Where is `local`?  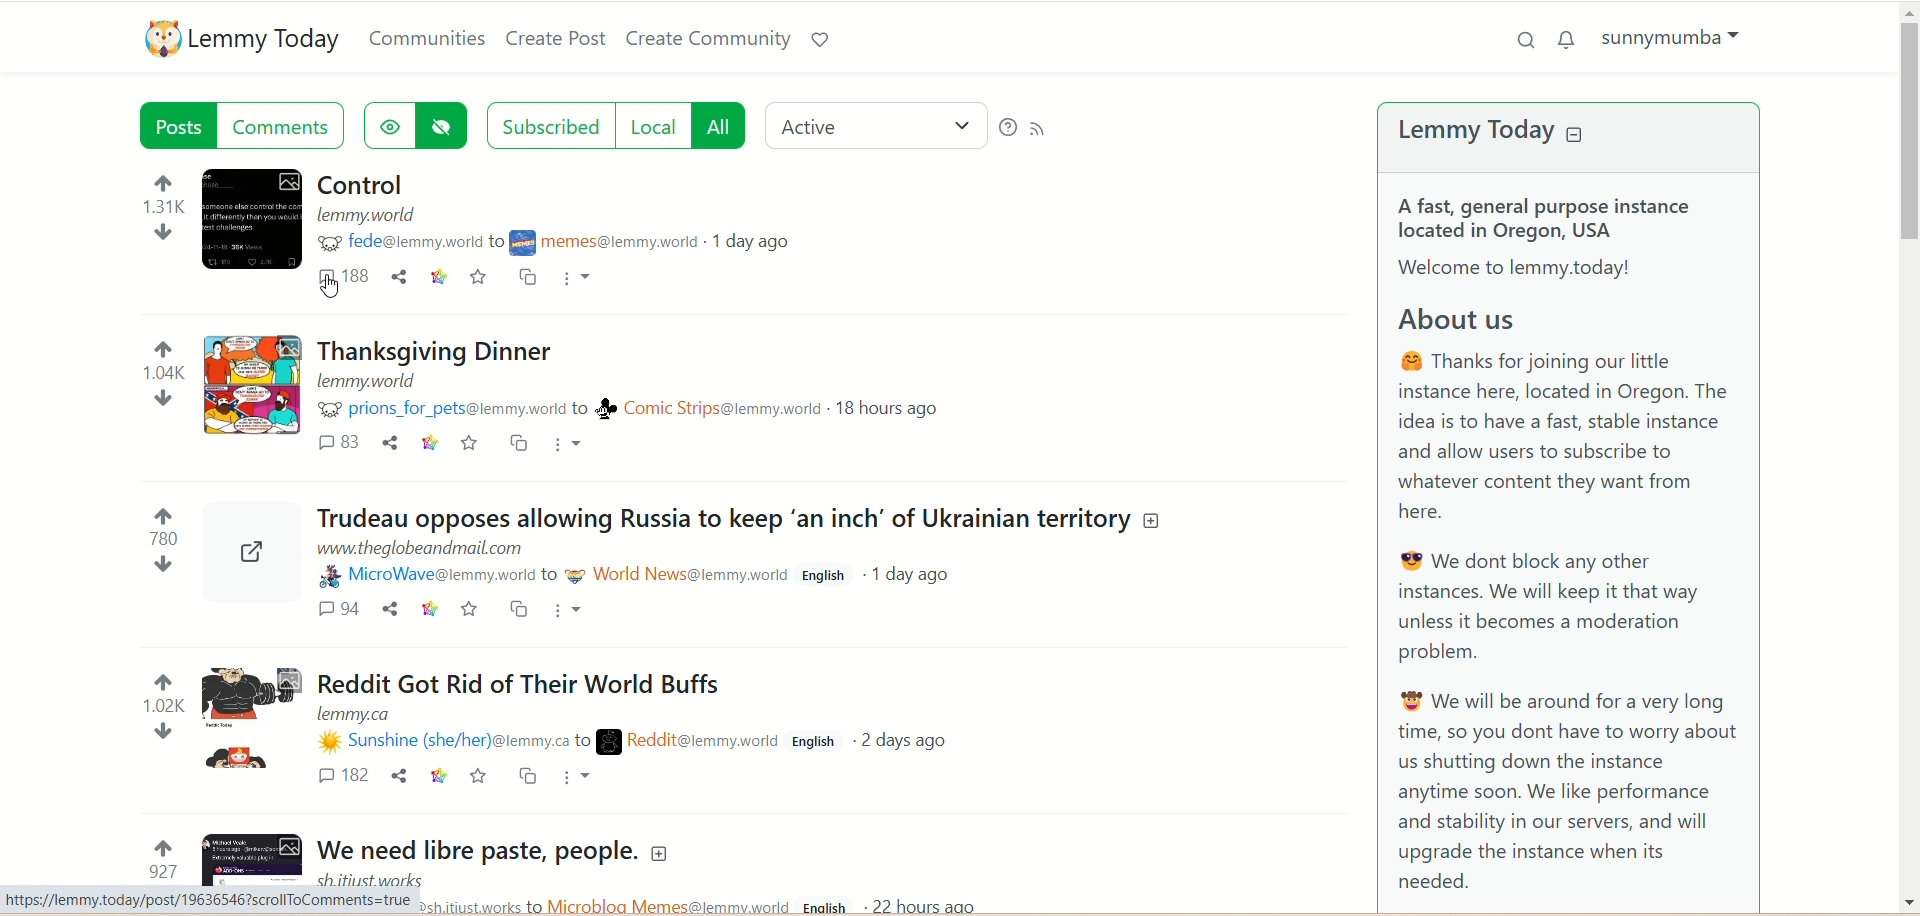
local is located at coordinates (655, 124).